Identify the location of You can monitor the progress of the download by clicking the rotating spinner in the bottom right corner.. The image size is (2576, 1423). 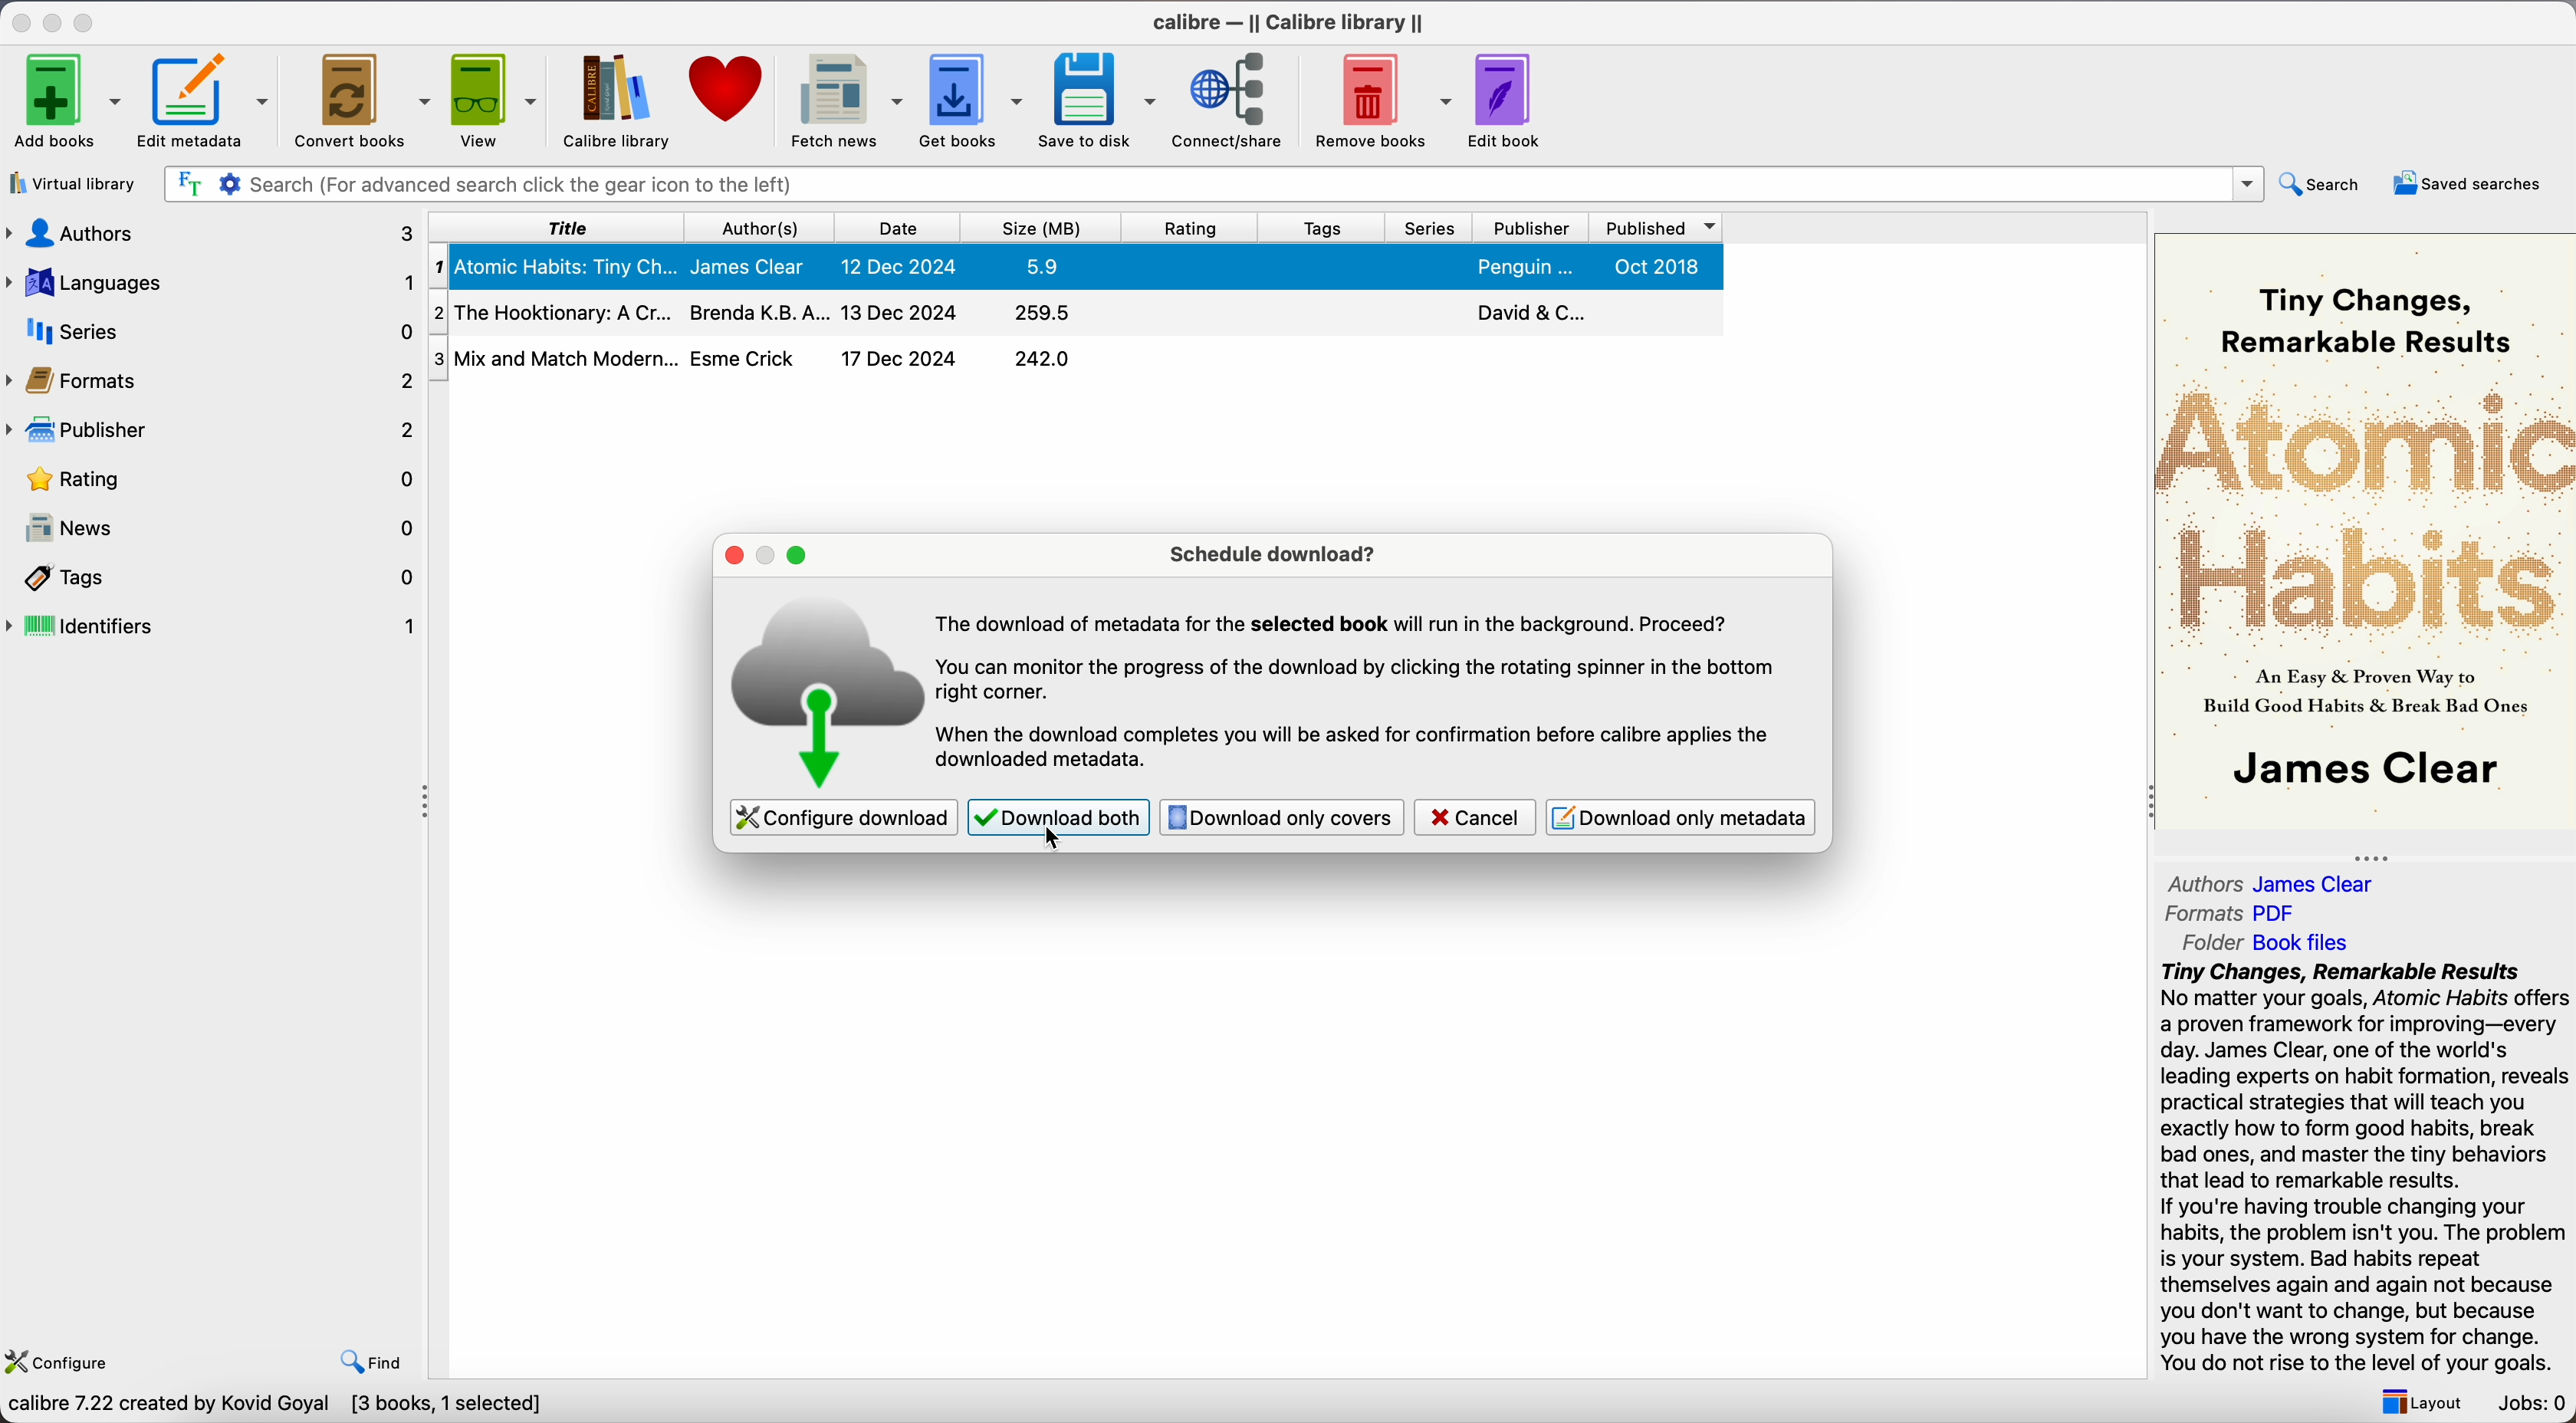
(1361, 682).